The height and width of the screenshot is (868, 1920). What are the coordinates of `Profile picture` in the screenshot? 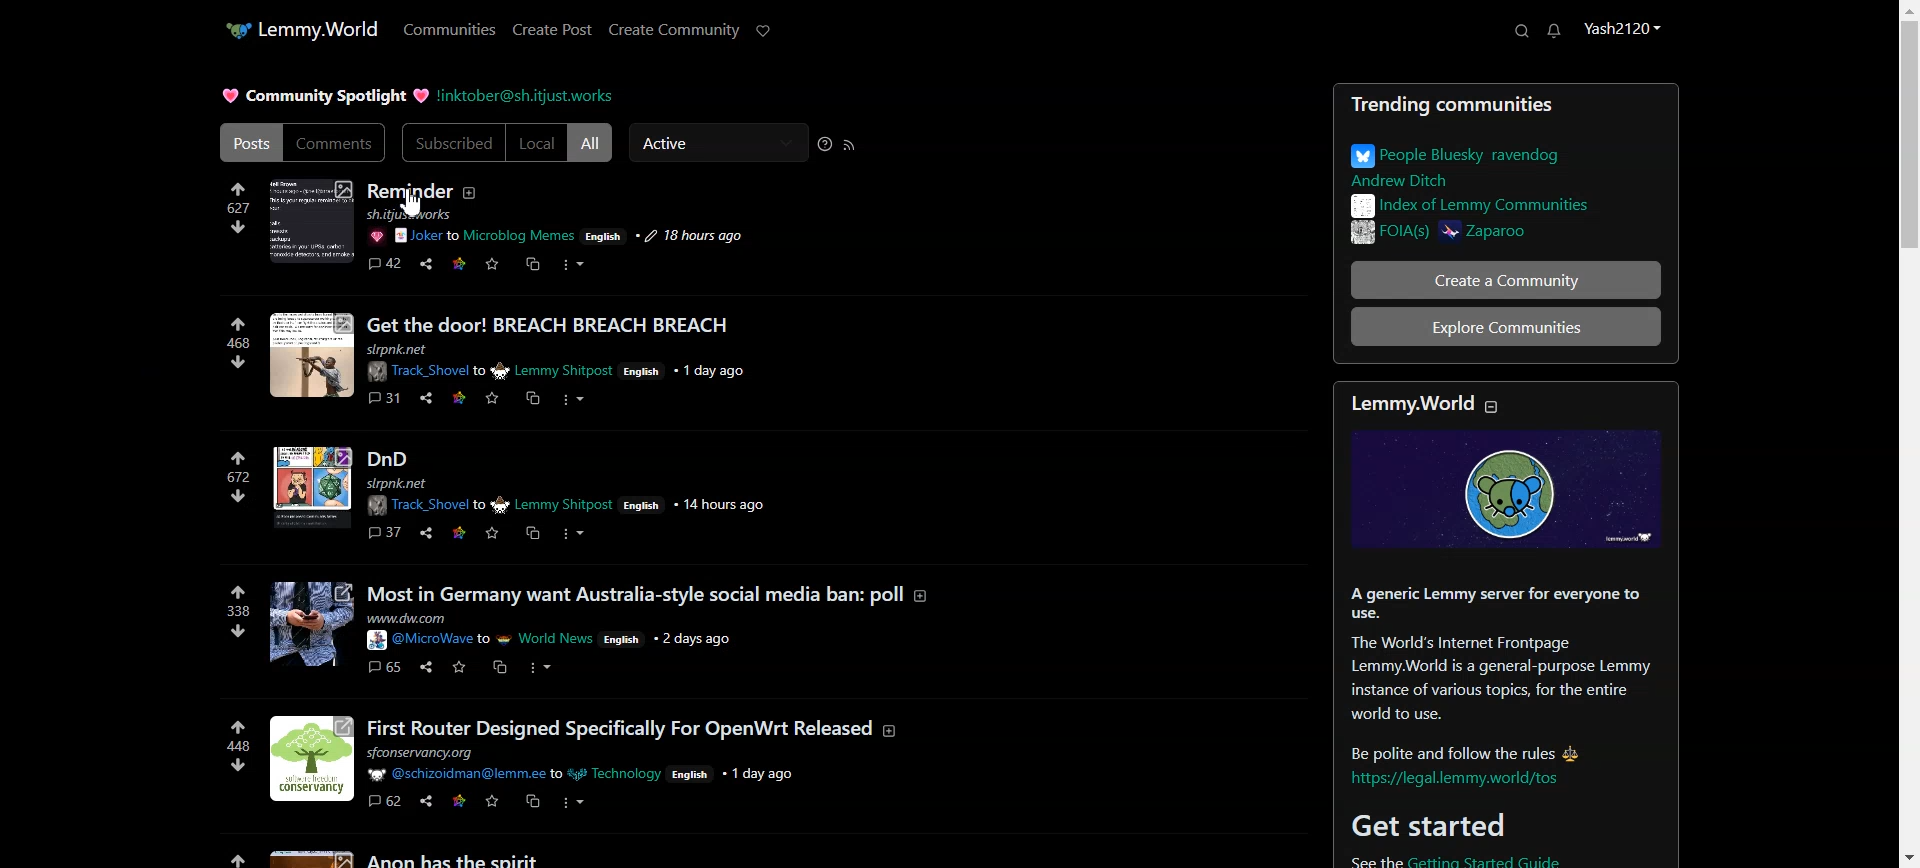 It's located at (310, 221).